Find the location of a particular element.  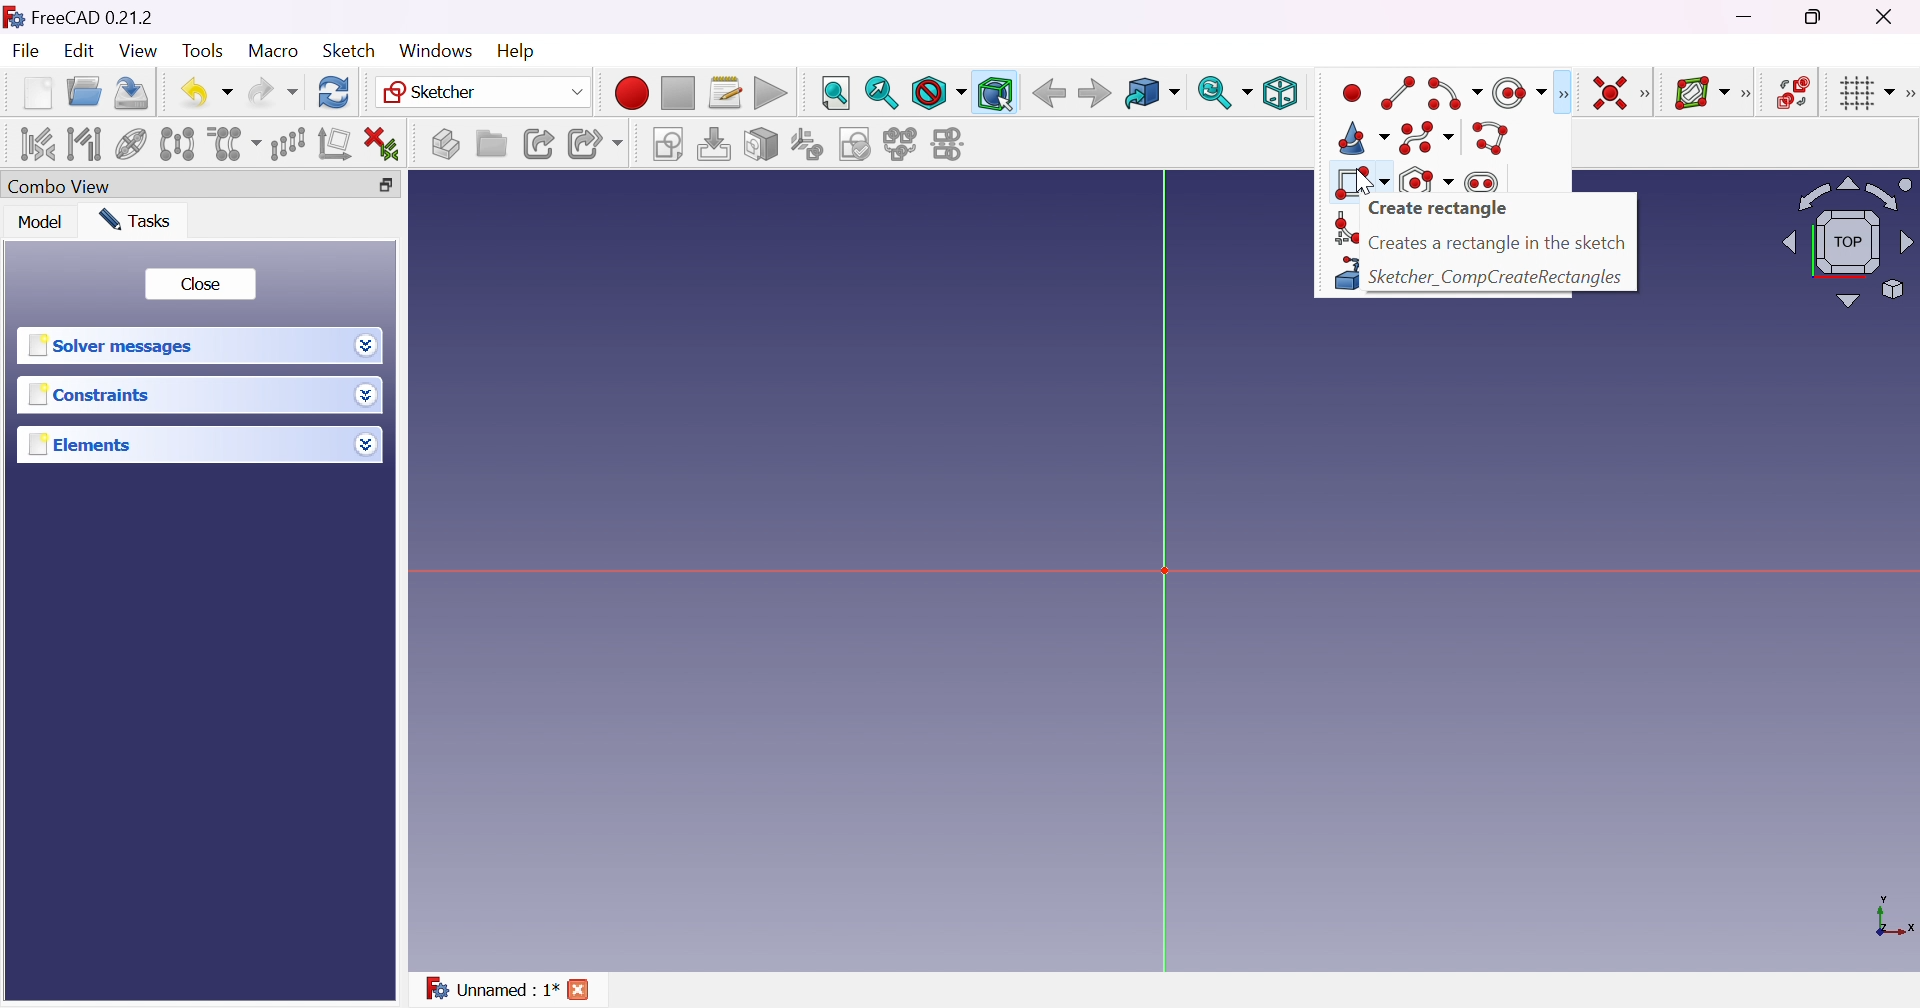

Sync view is located at coordinates (1224, 95).